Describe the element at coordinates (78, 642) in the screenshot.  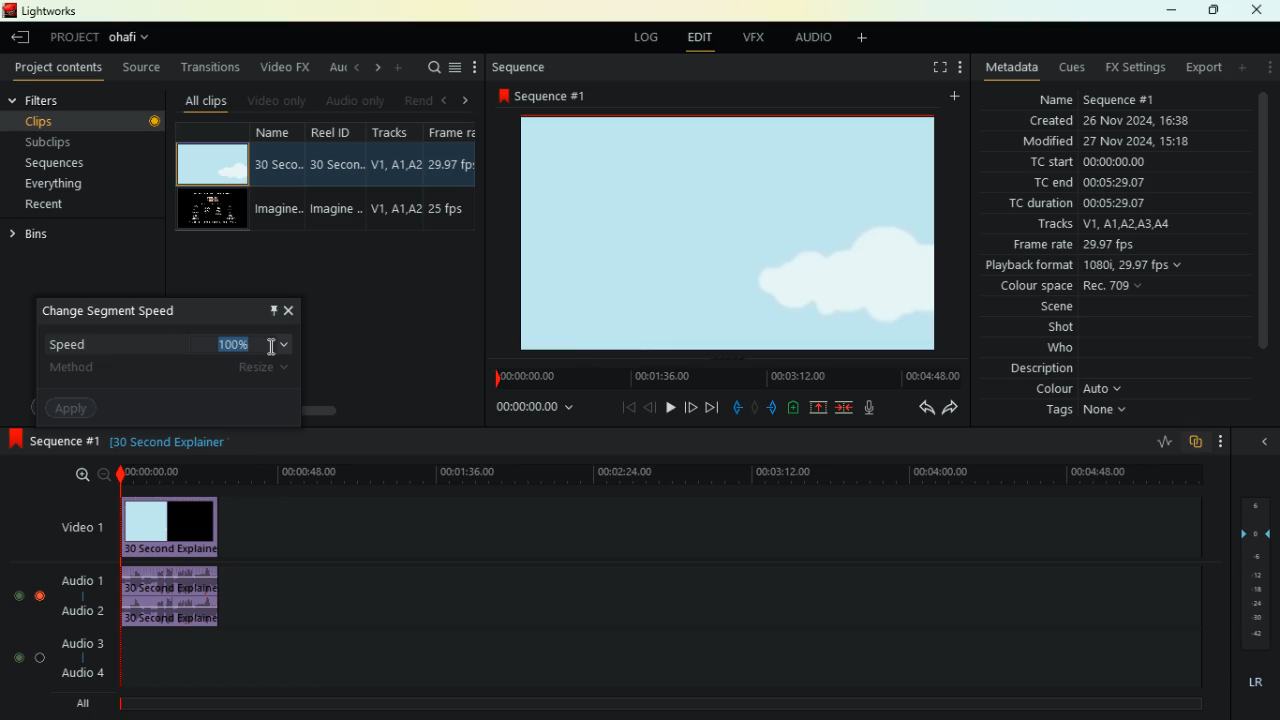
I see `audio3` at that location.